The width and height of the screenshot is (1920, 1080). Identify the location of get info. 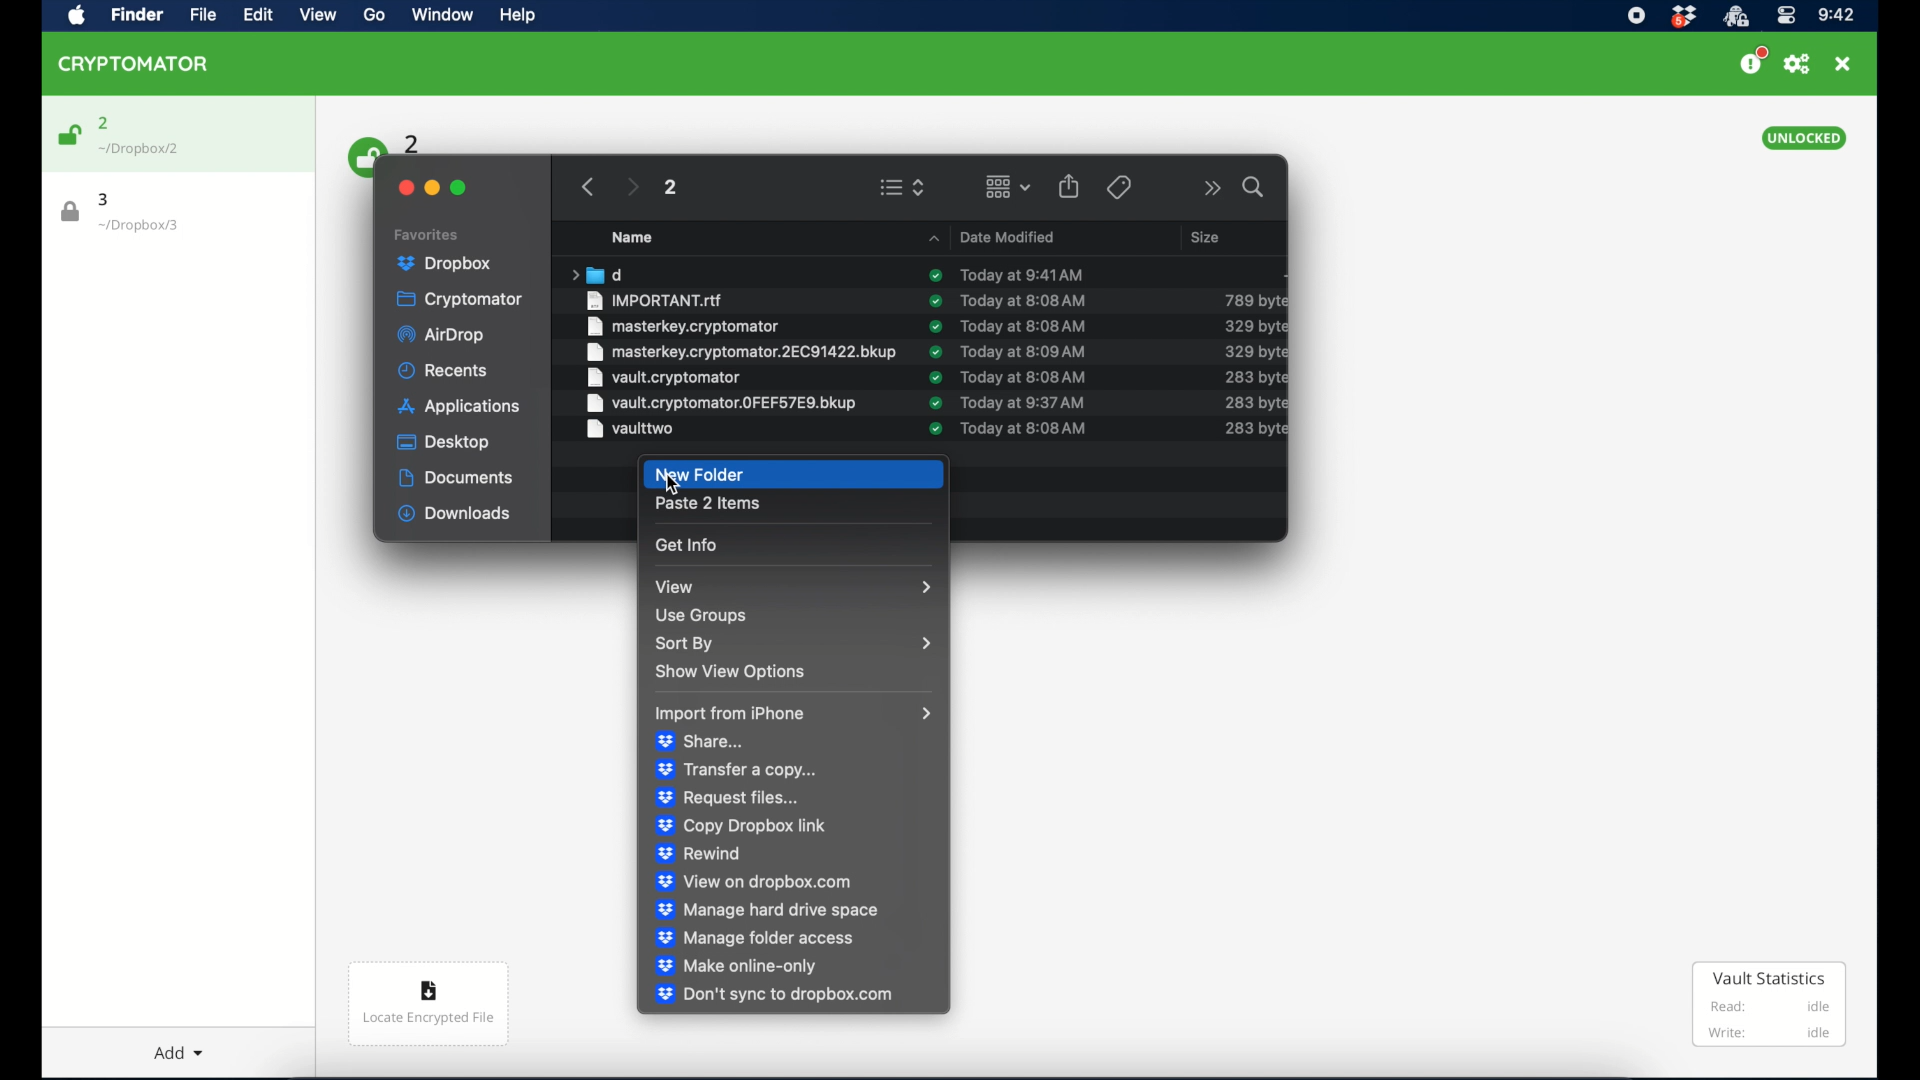
(689, 544).